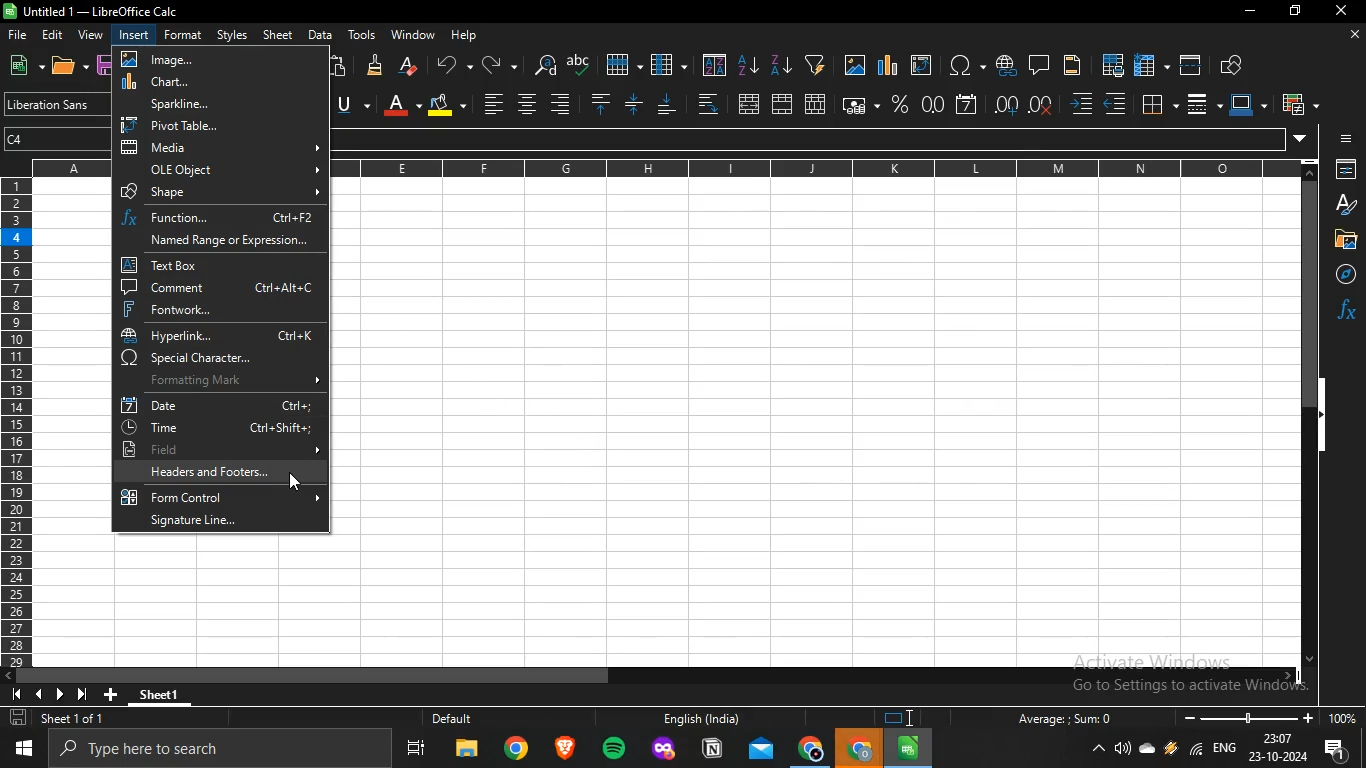 This screenshot has height=768, width=1366. I want to click on align top, so click(600, 104).